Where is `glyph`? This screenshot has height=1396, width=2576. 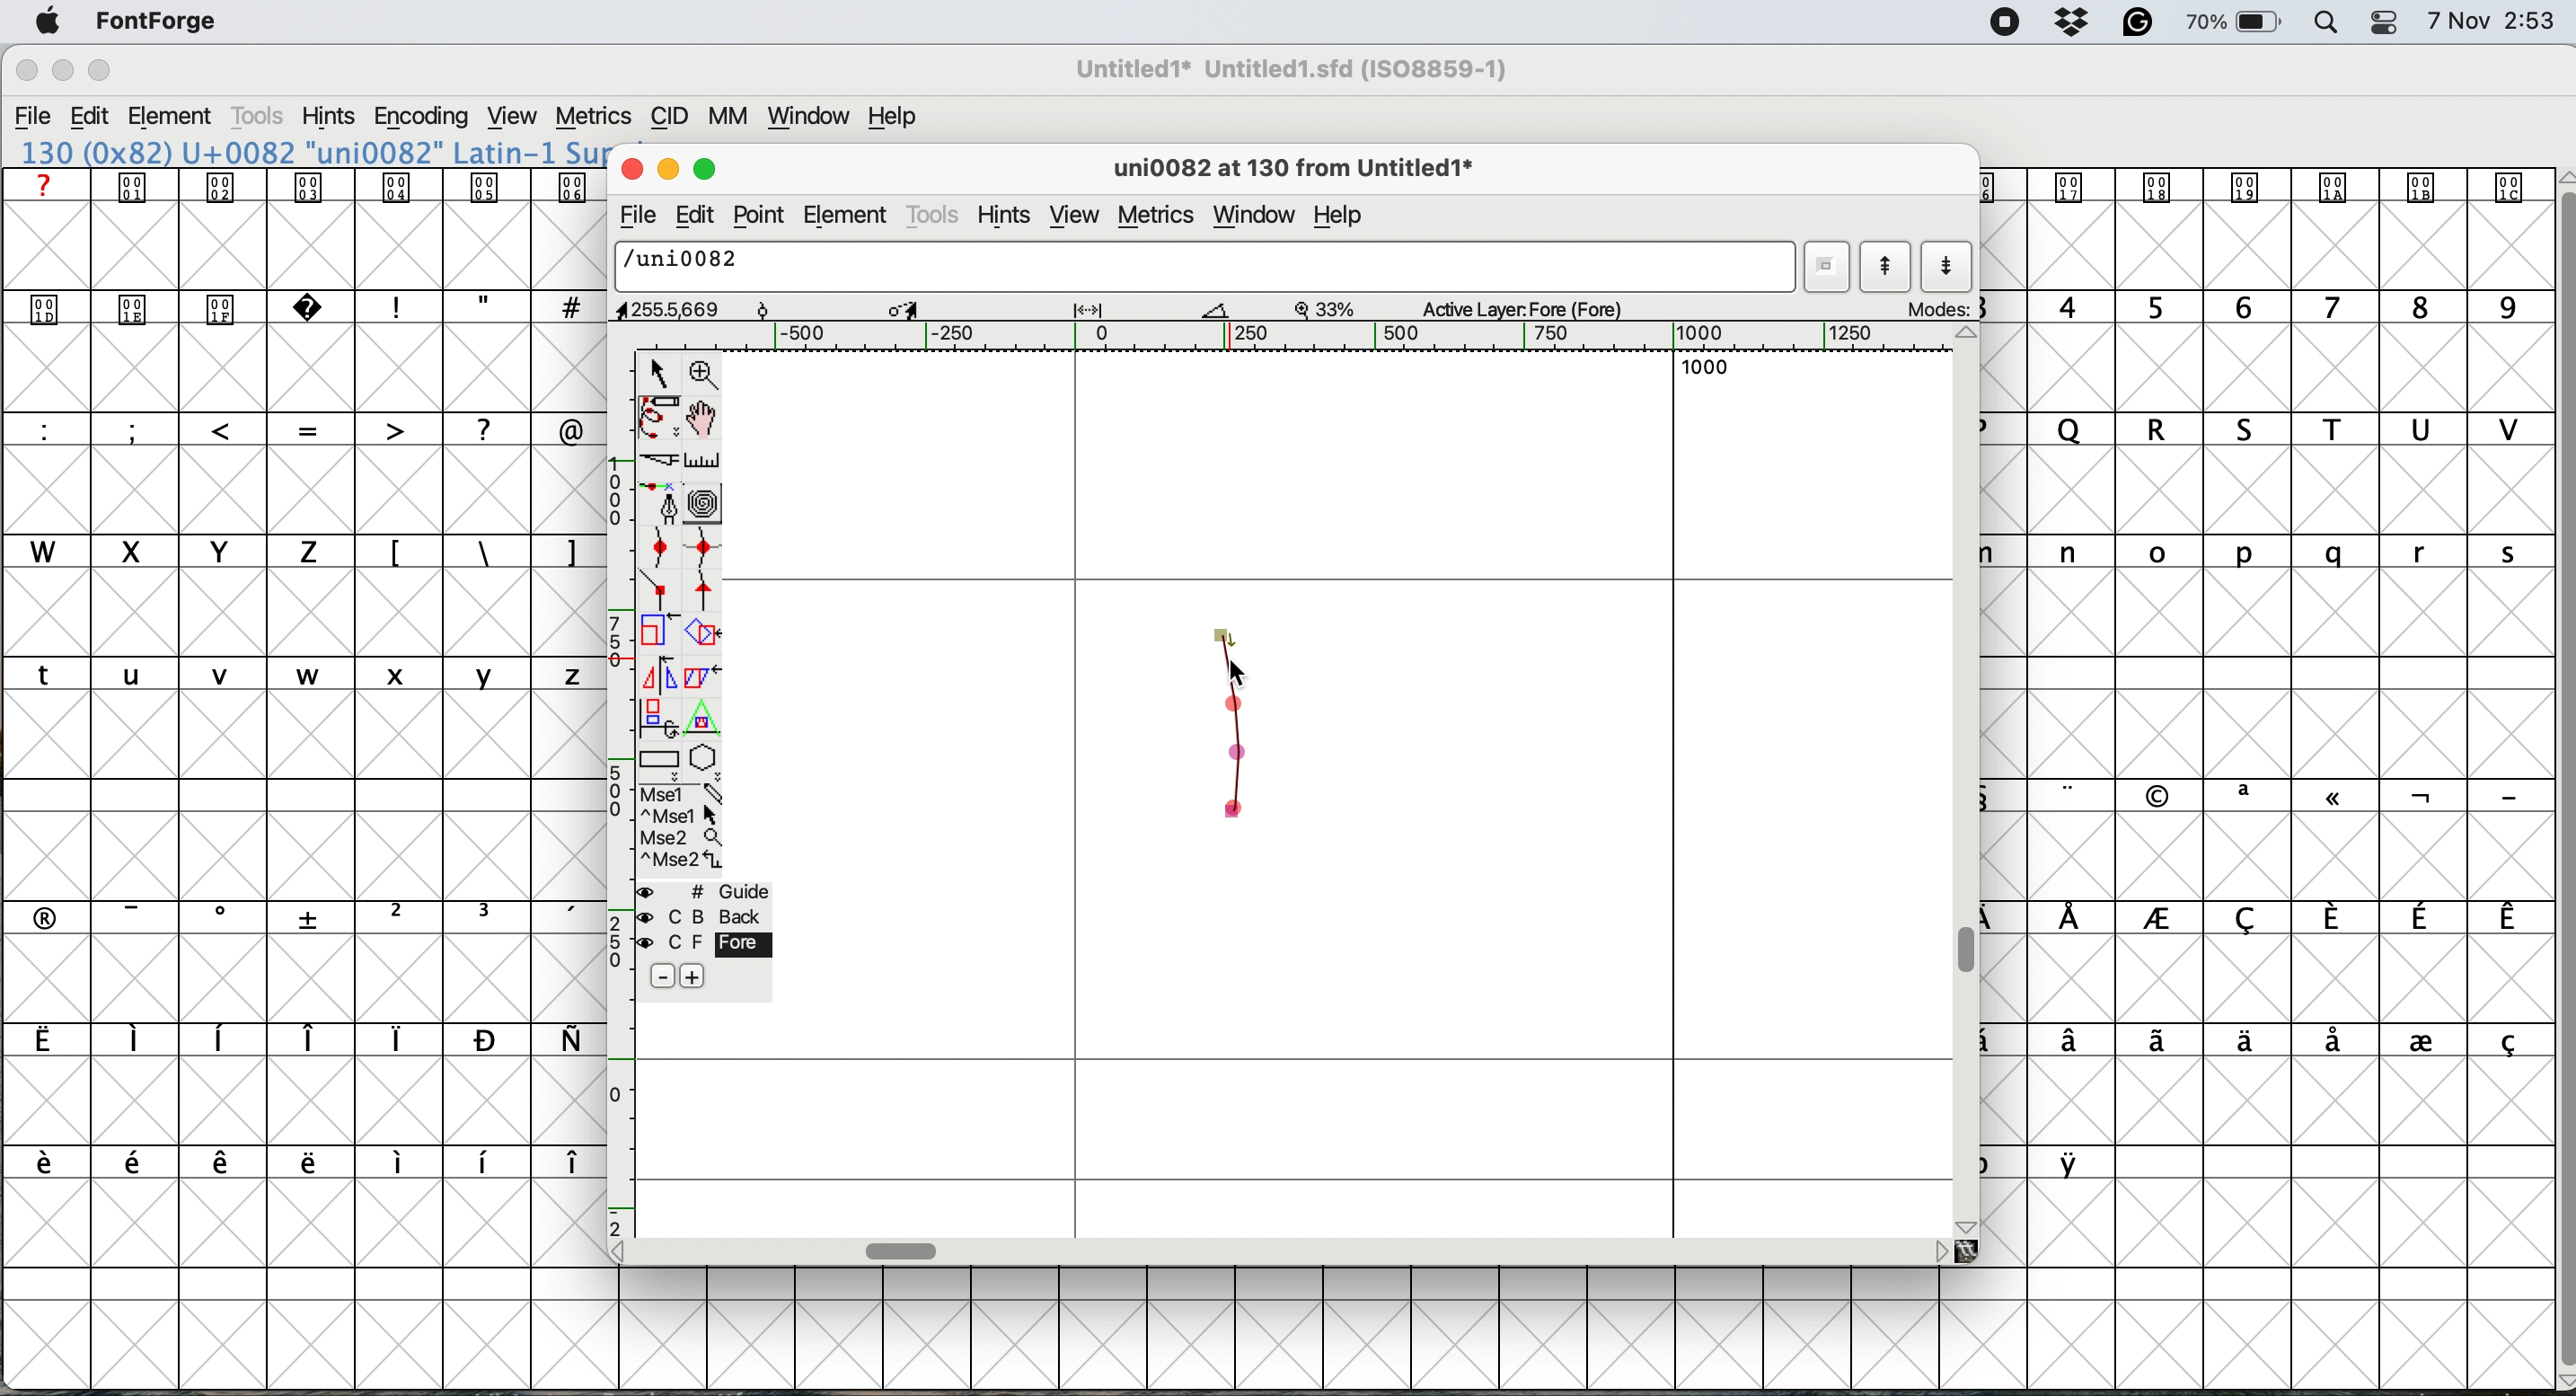 glyph is located at coordinates (1207, 268).